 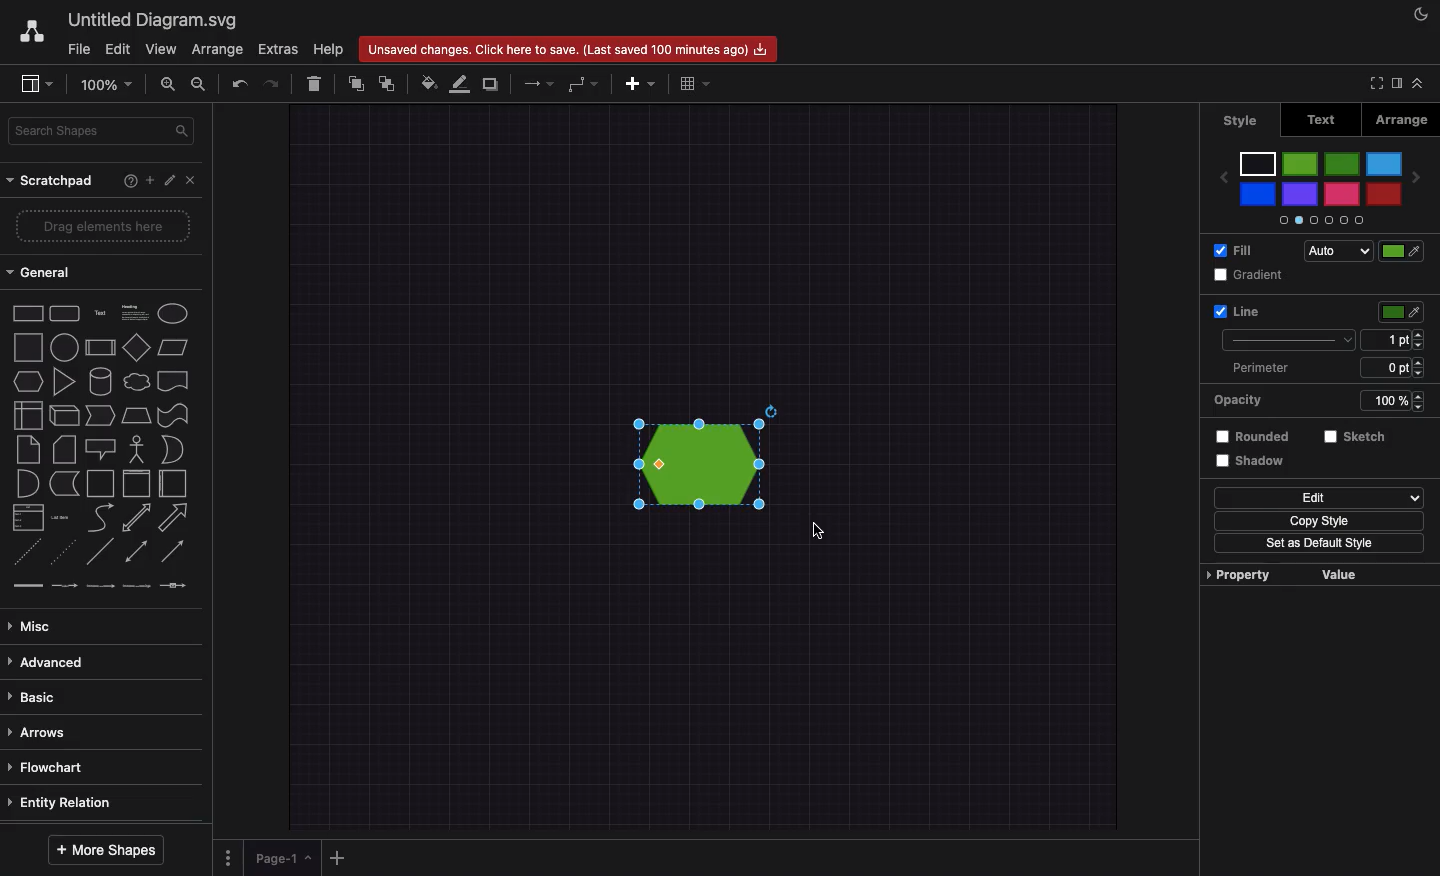 I want to click on Green selected, so click(x=1410, y=282).